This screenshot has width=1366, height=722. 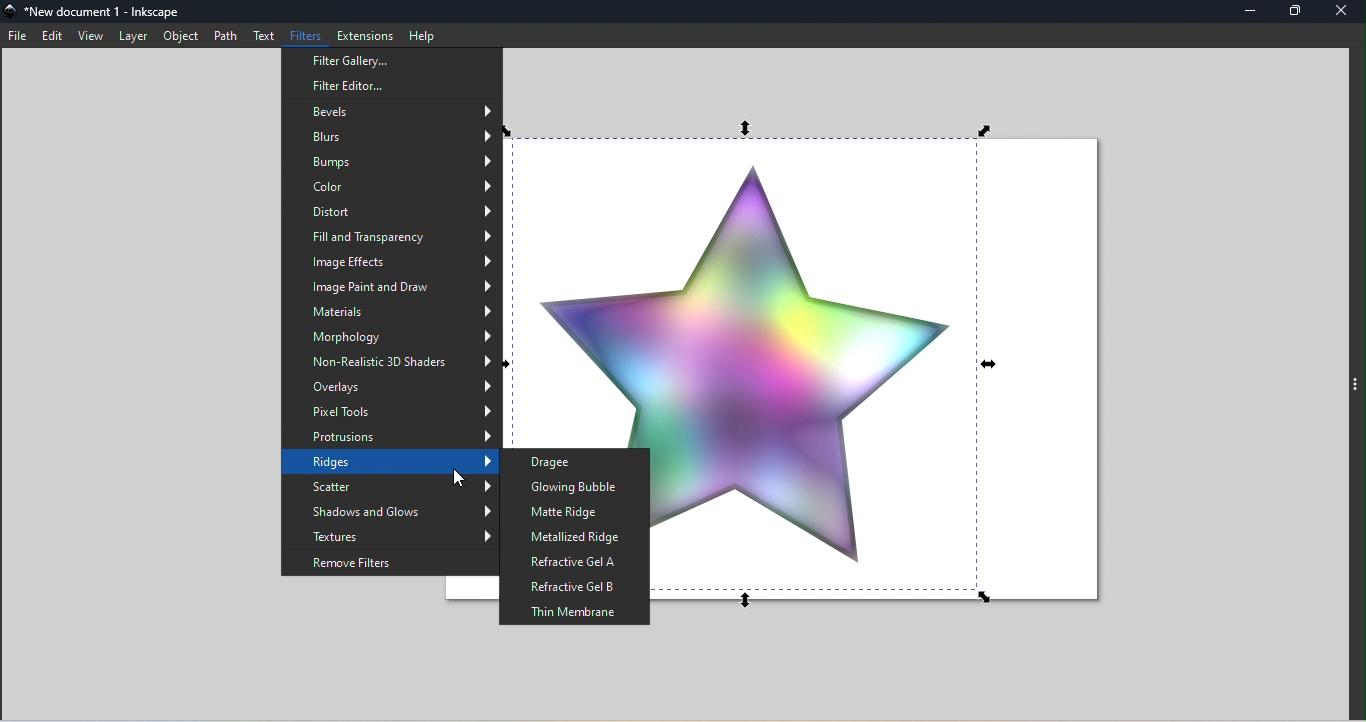 I want to click on Morphology, so click(x=392, y=338).